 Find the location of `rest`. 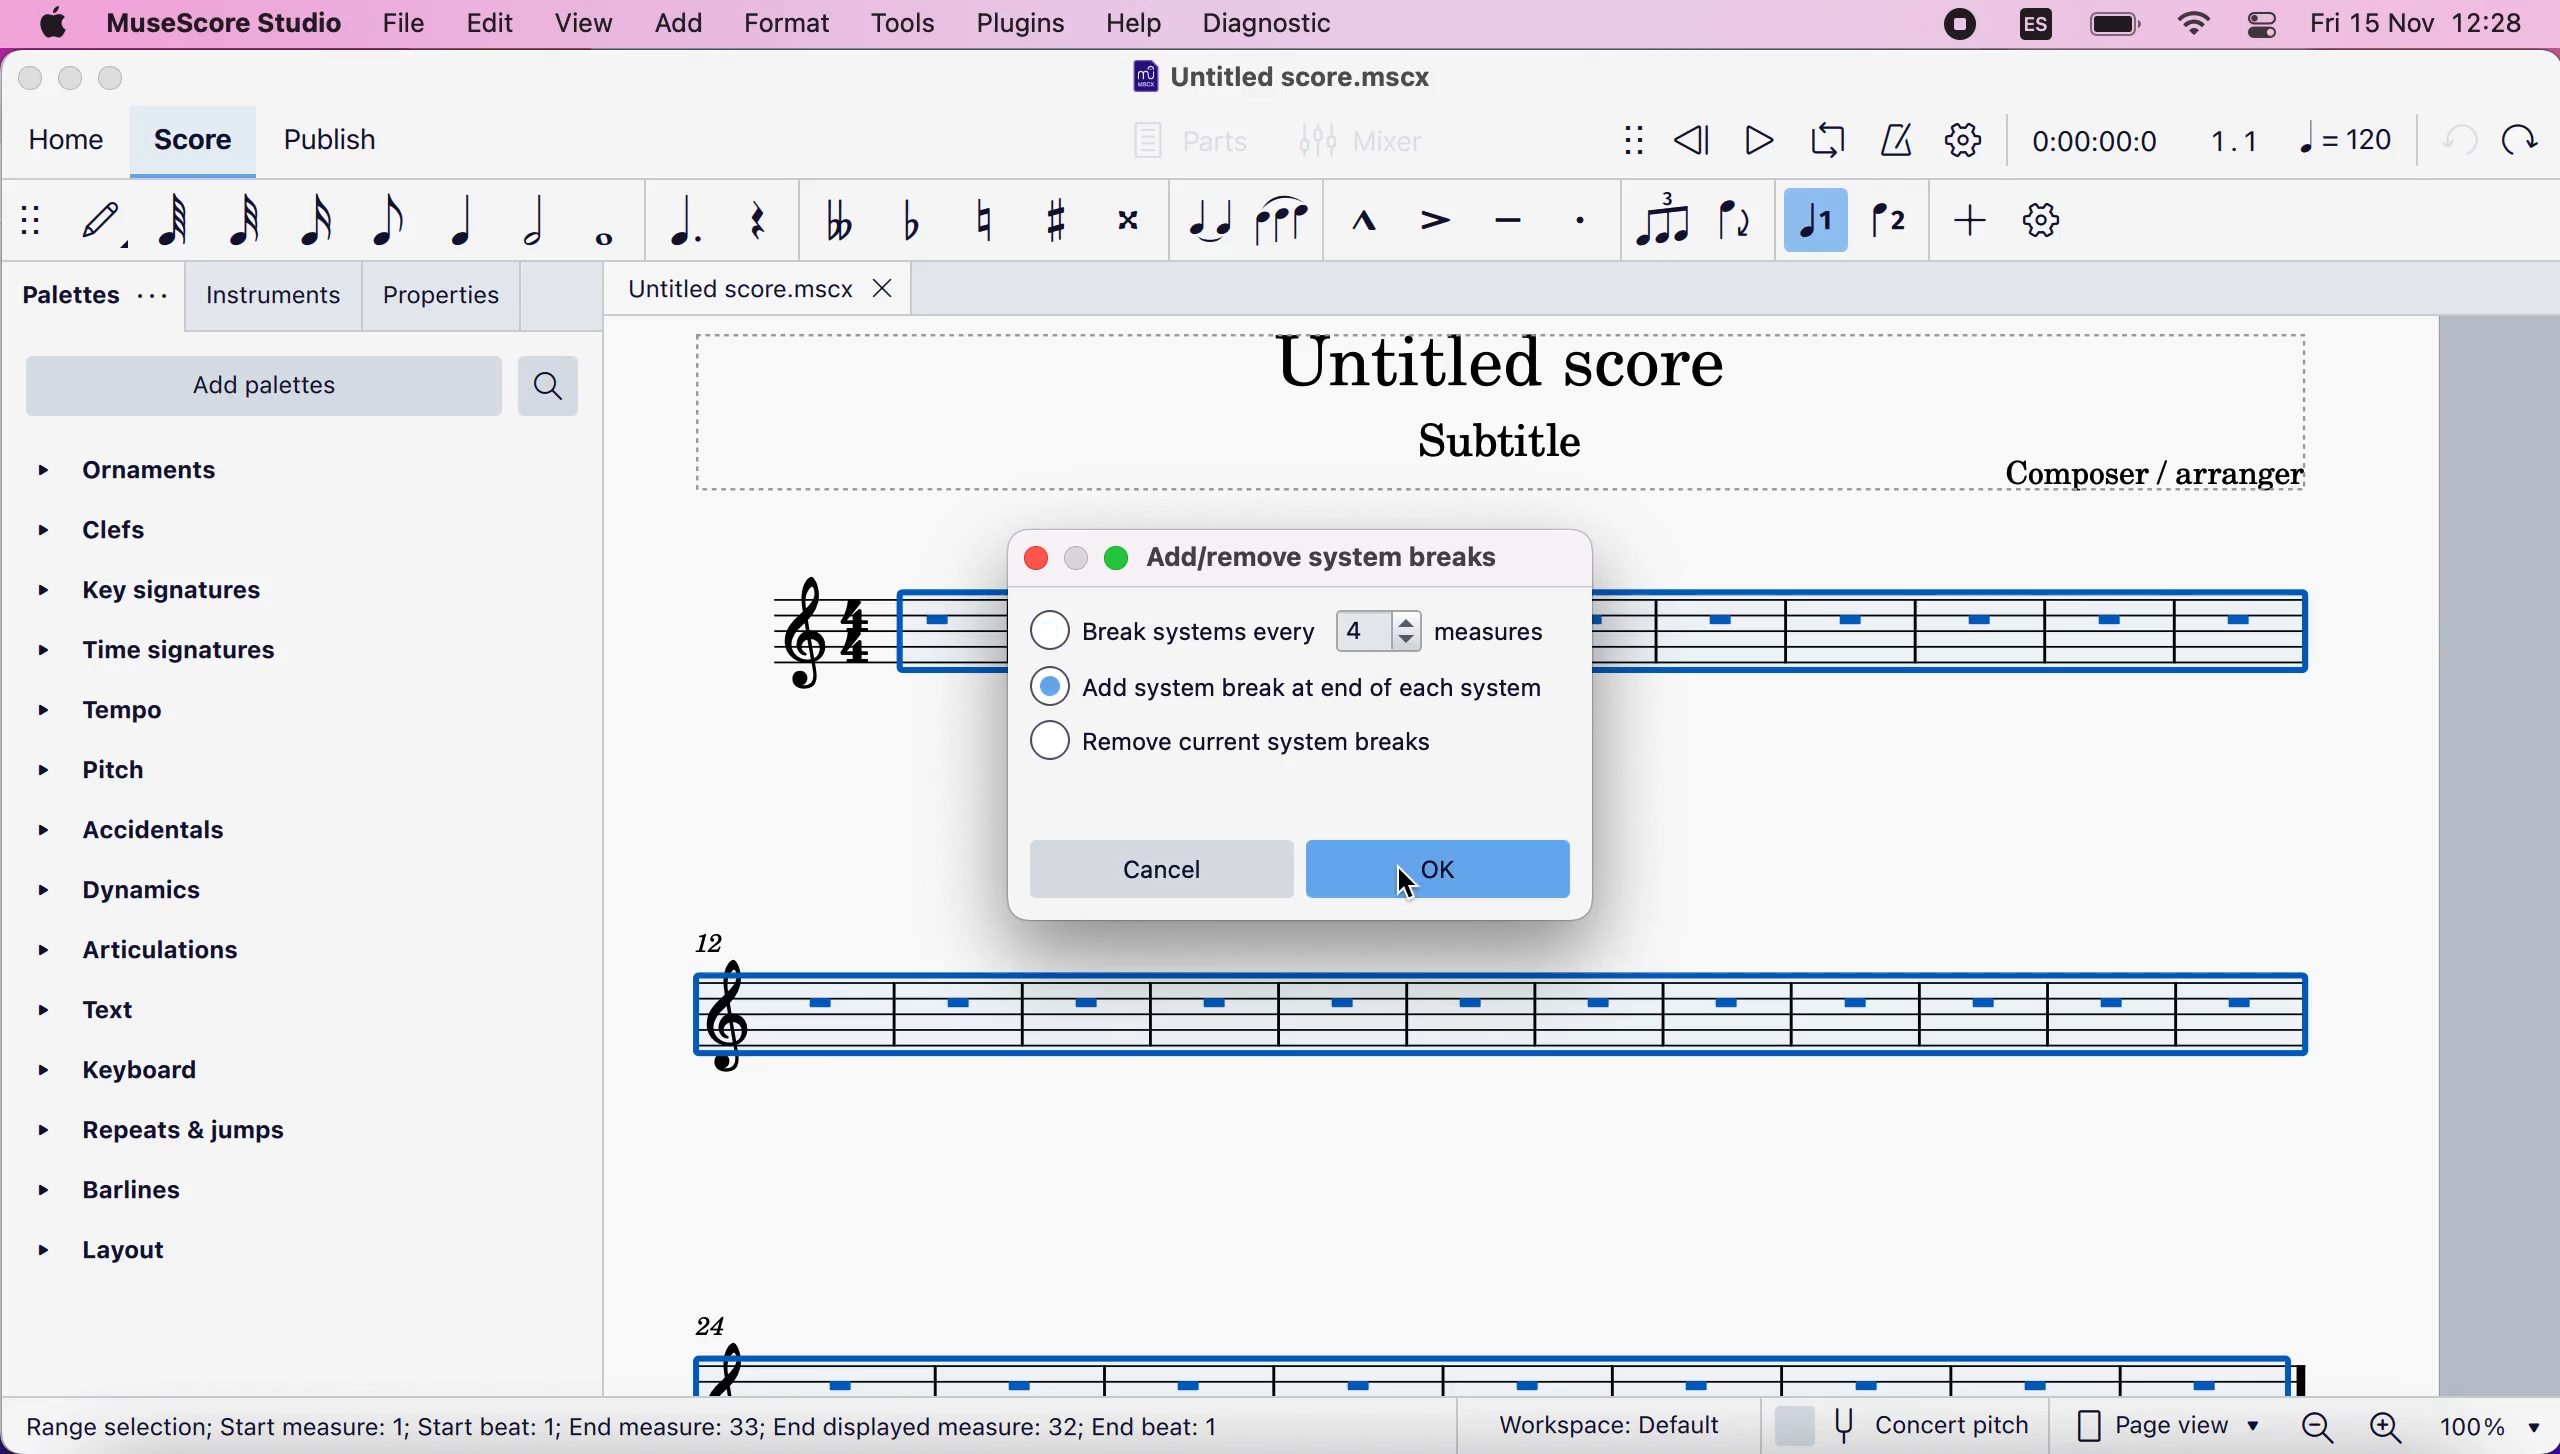

rest is located at coordinates (747, 221).